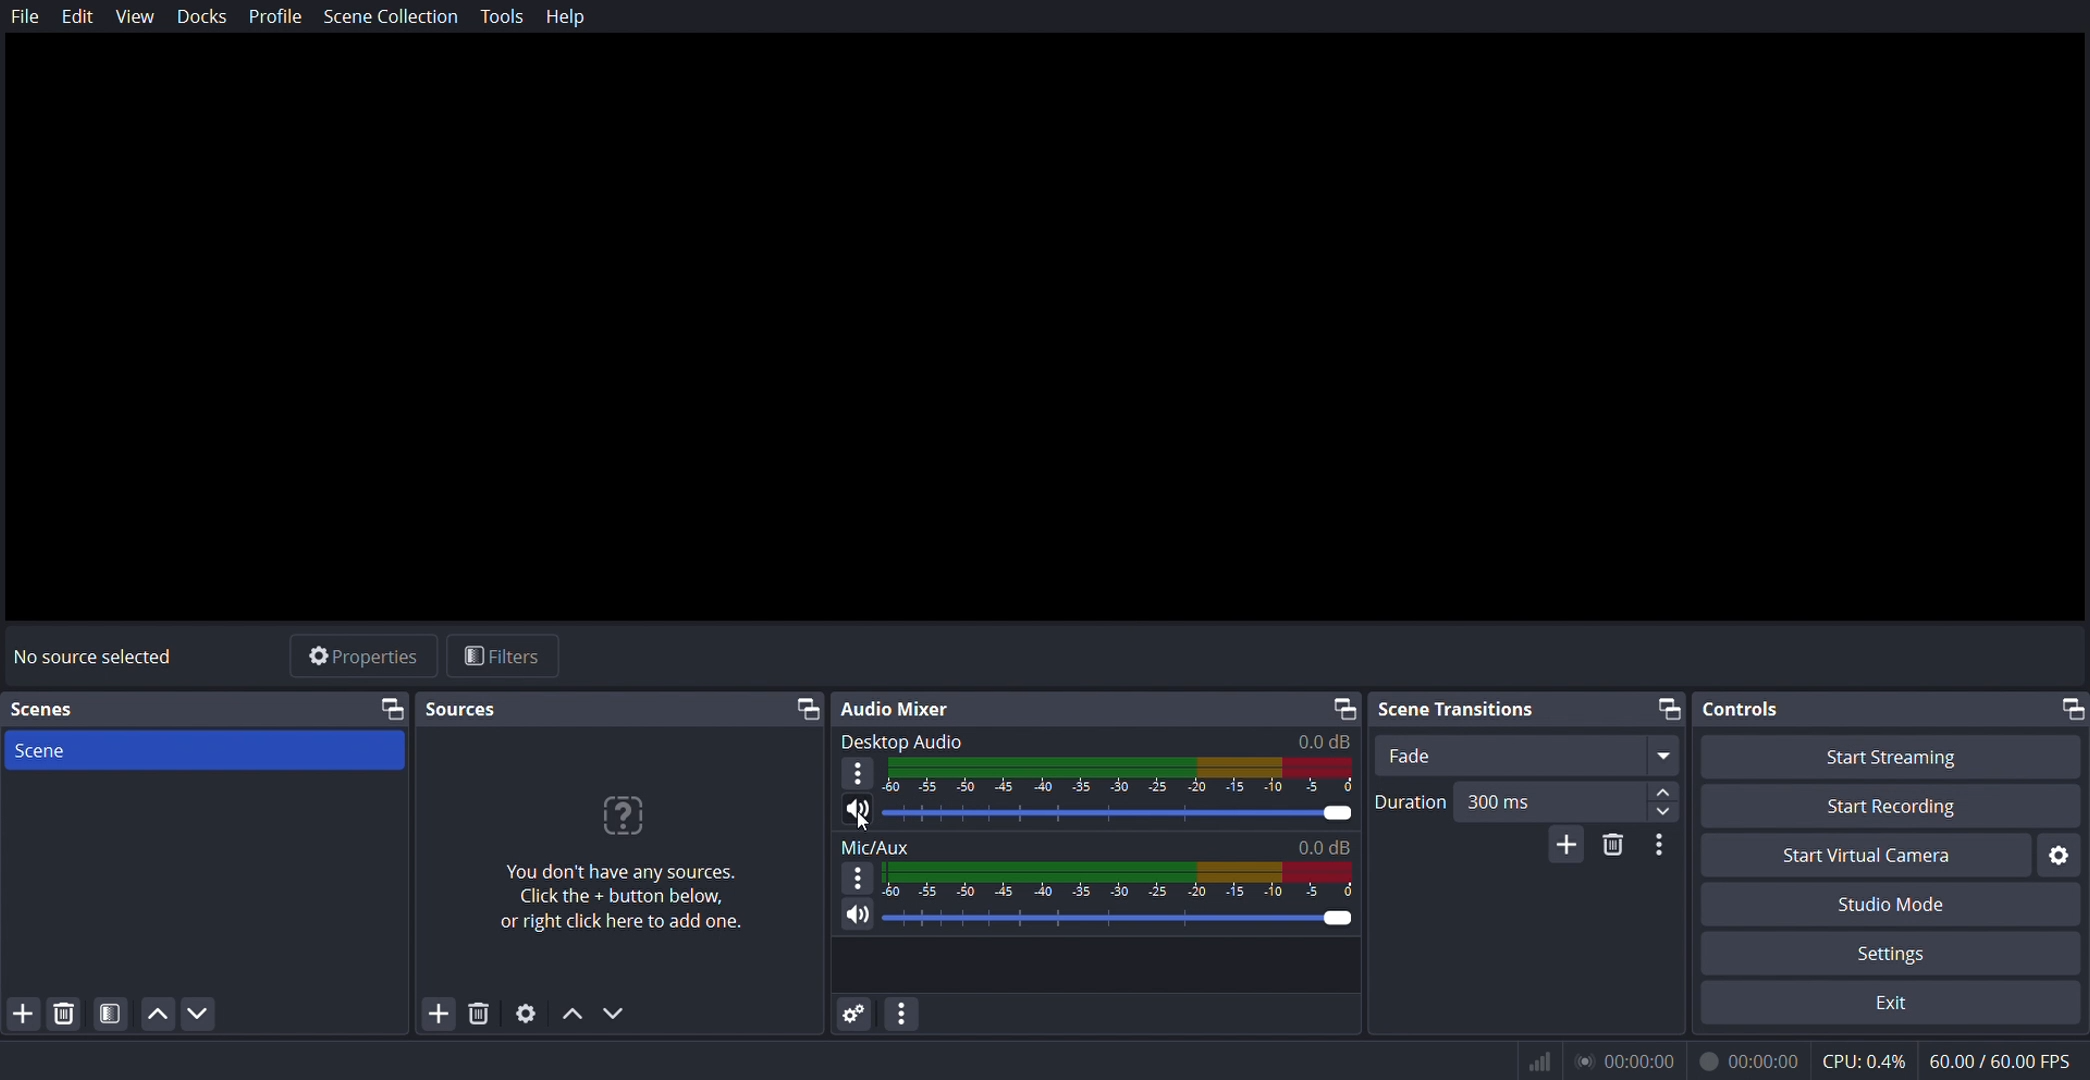 Image resolution: width=2090 pixels, height=1080 pixels. Describe the element at coordinates (860, 821) in the screenshot. I see `cursor` at that location.